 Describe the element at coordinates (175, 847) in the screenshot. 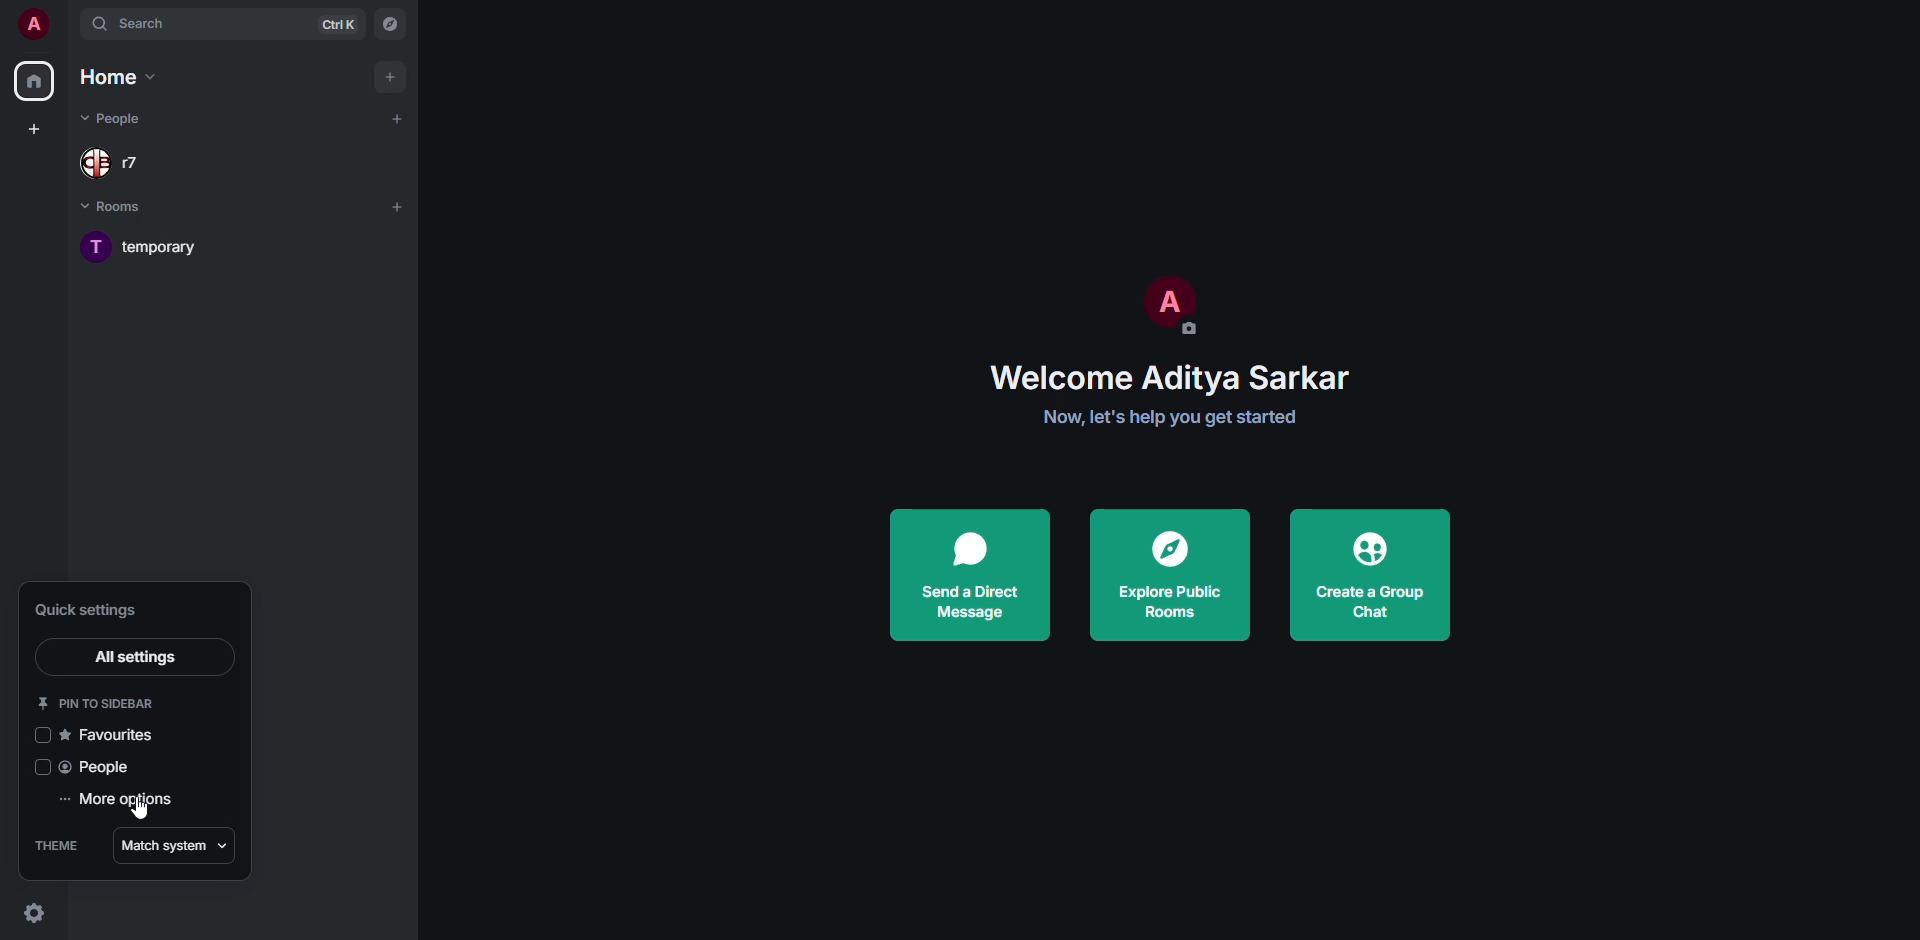

I see `match system` at that location.